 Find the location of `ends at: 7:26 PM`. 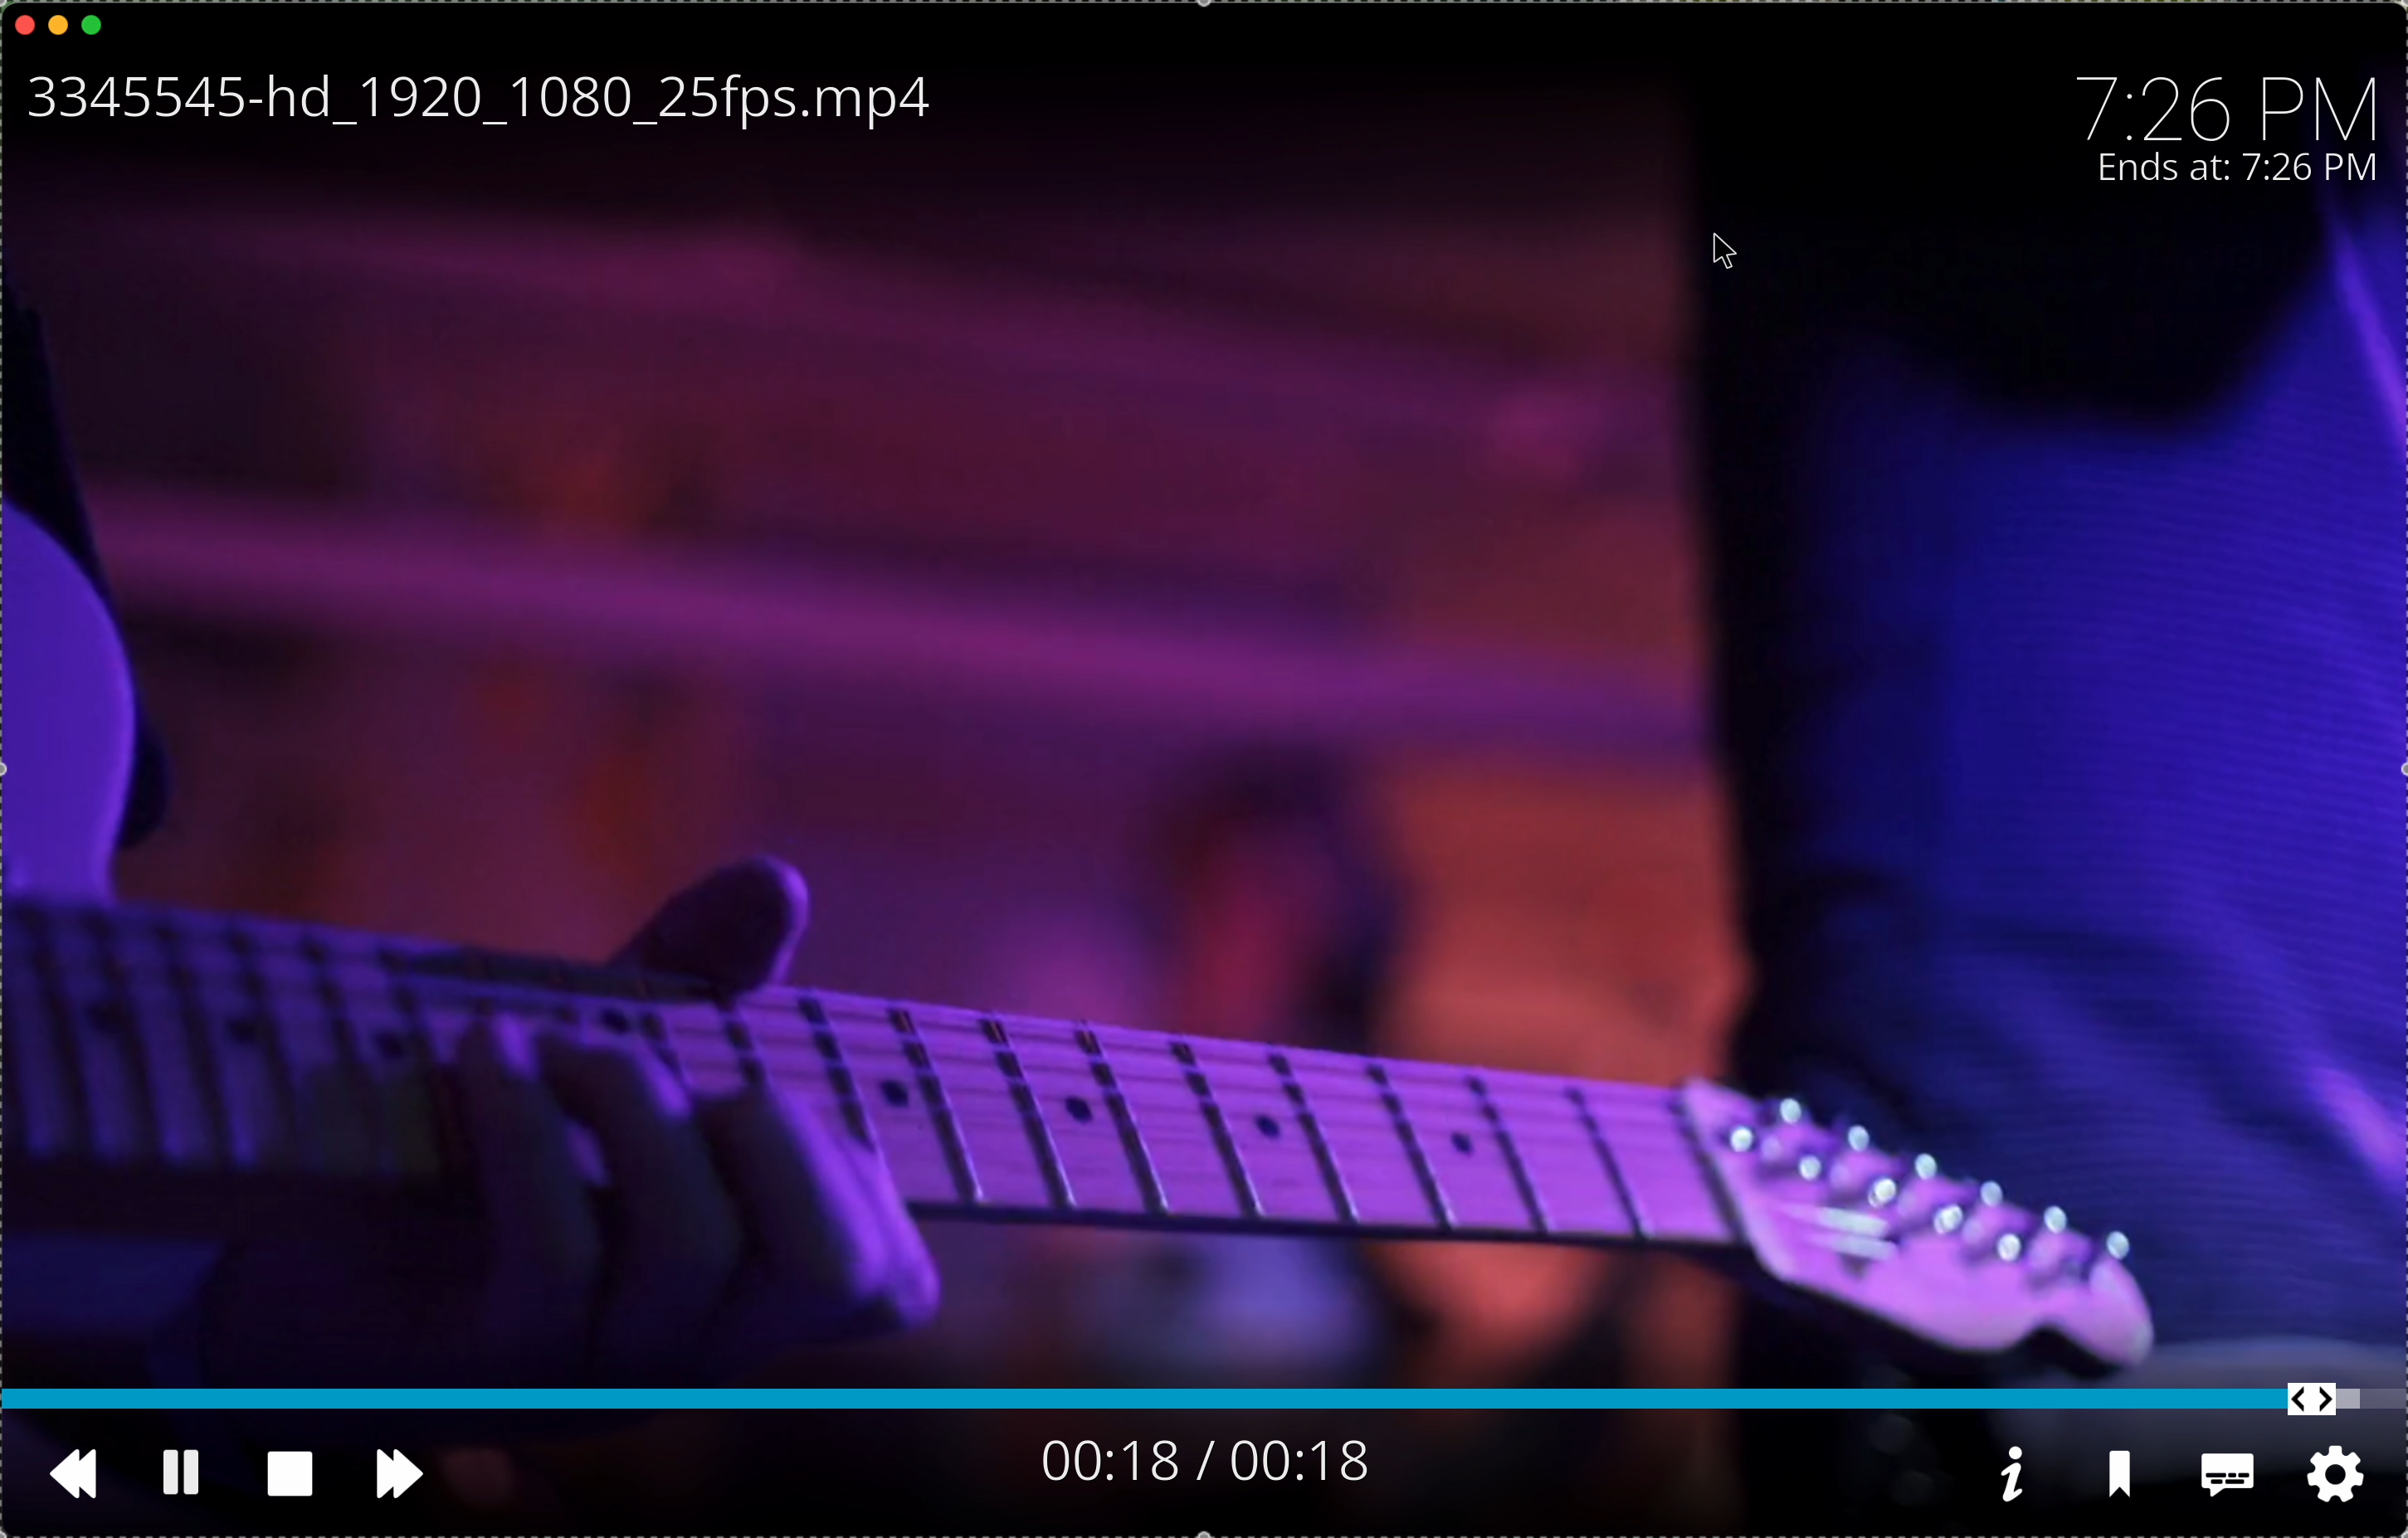

ends at: 7:26 PM is located at coordinates (2247, 170).